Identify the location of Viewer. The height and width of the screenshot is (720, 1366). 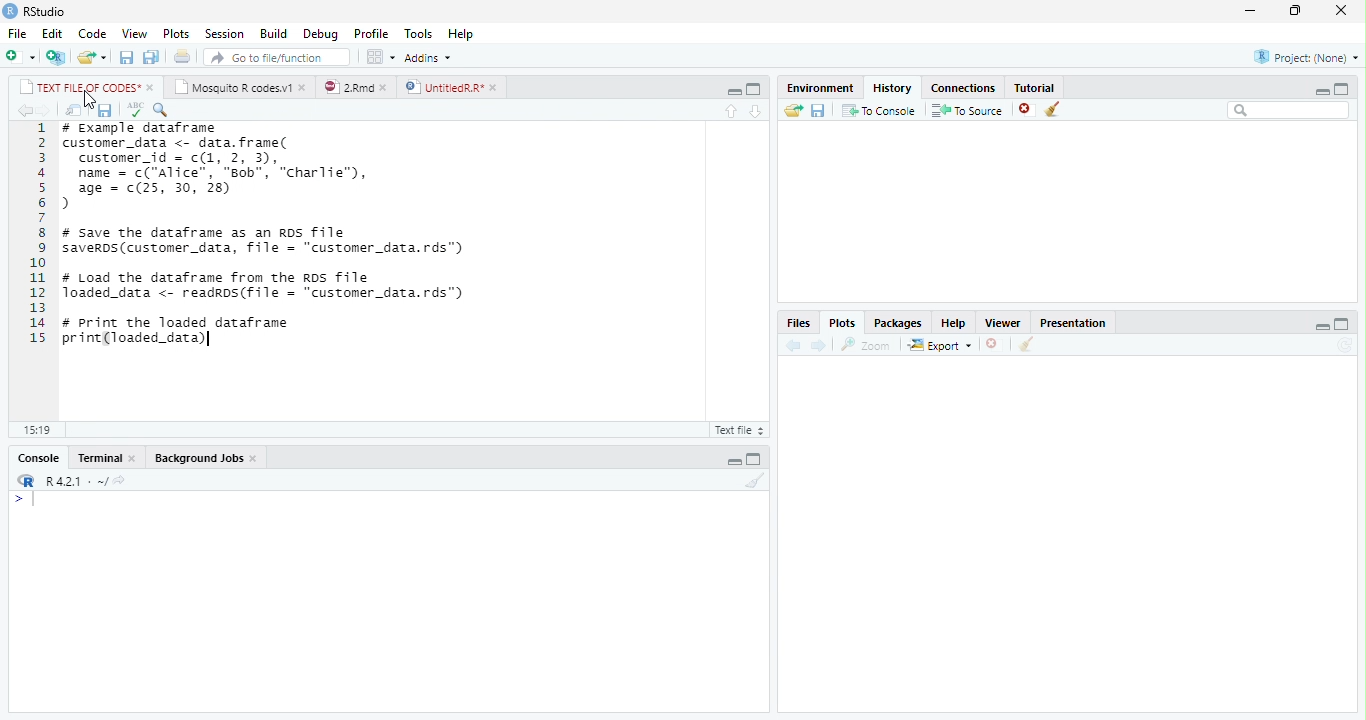
(1002, 322).